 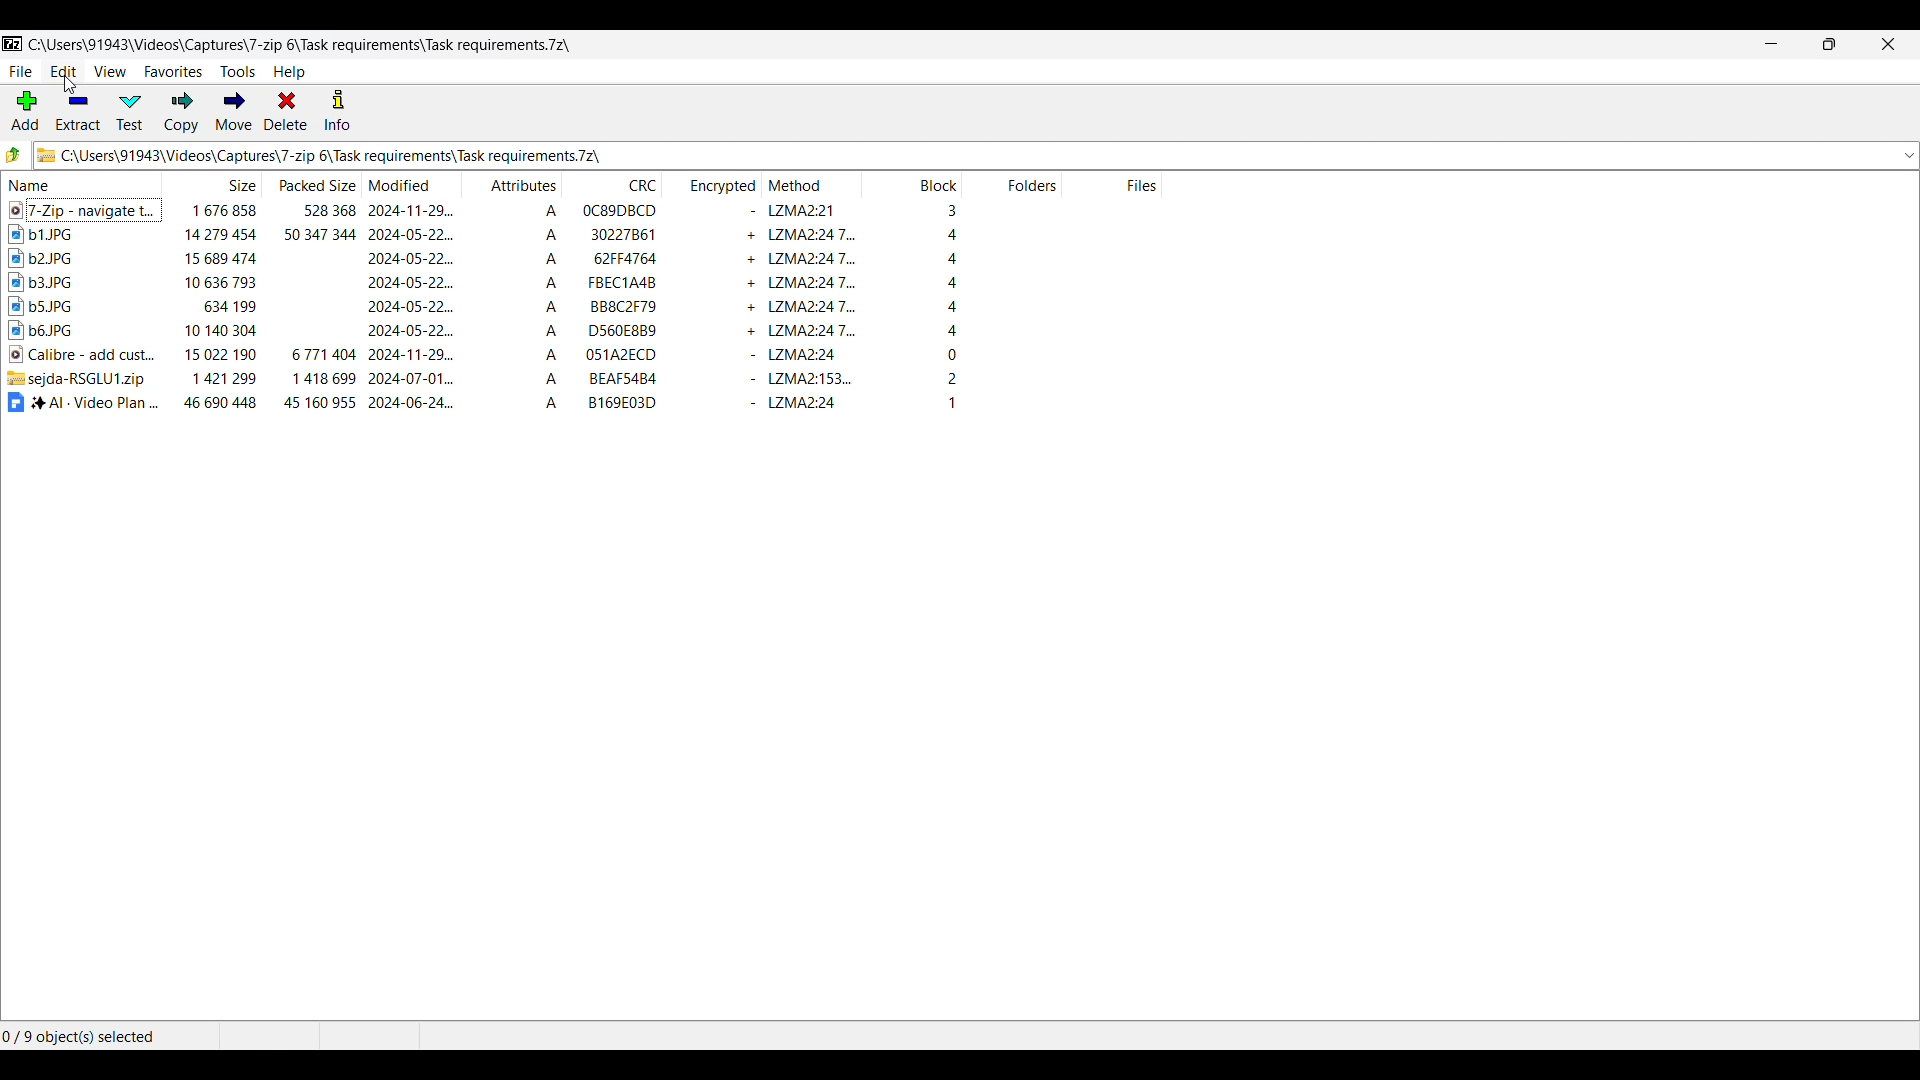 What do you see at coordinates (1830, 44) in the screenshot?
I see `Show interface in a smaller tab` at bounding box center [1830, 44].